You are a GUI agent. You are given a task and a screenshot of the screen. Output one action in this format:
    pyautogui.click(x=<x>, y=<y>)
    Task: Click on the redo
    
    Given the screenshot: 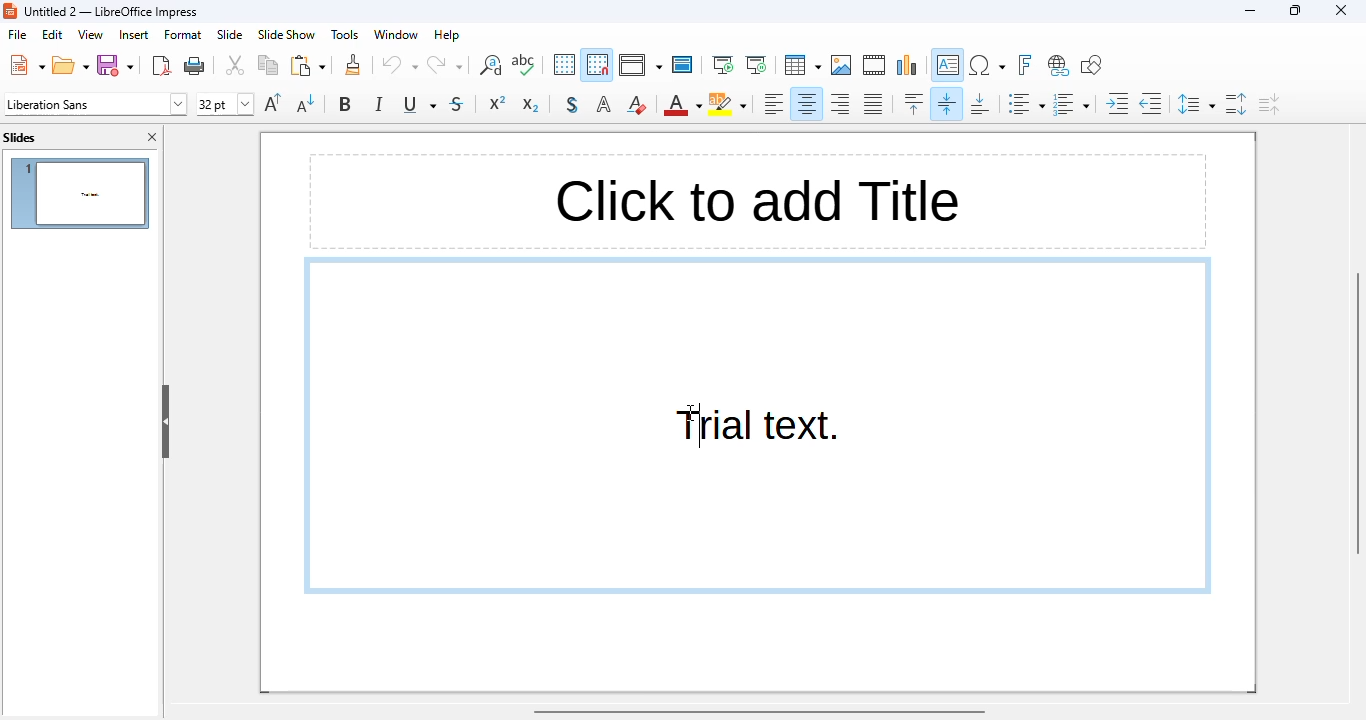 What is the action you would take?
    pyautogui.click(x=445, y=65)
    